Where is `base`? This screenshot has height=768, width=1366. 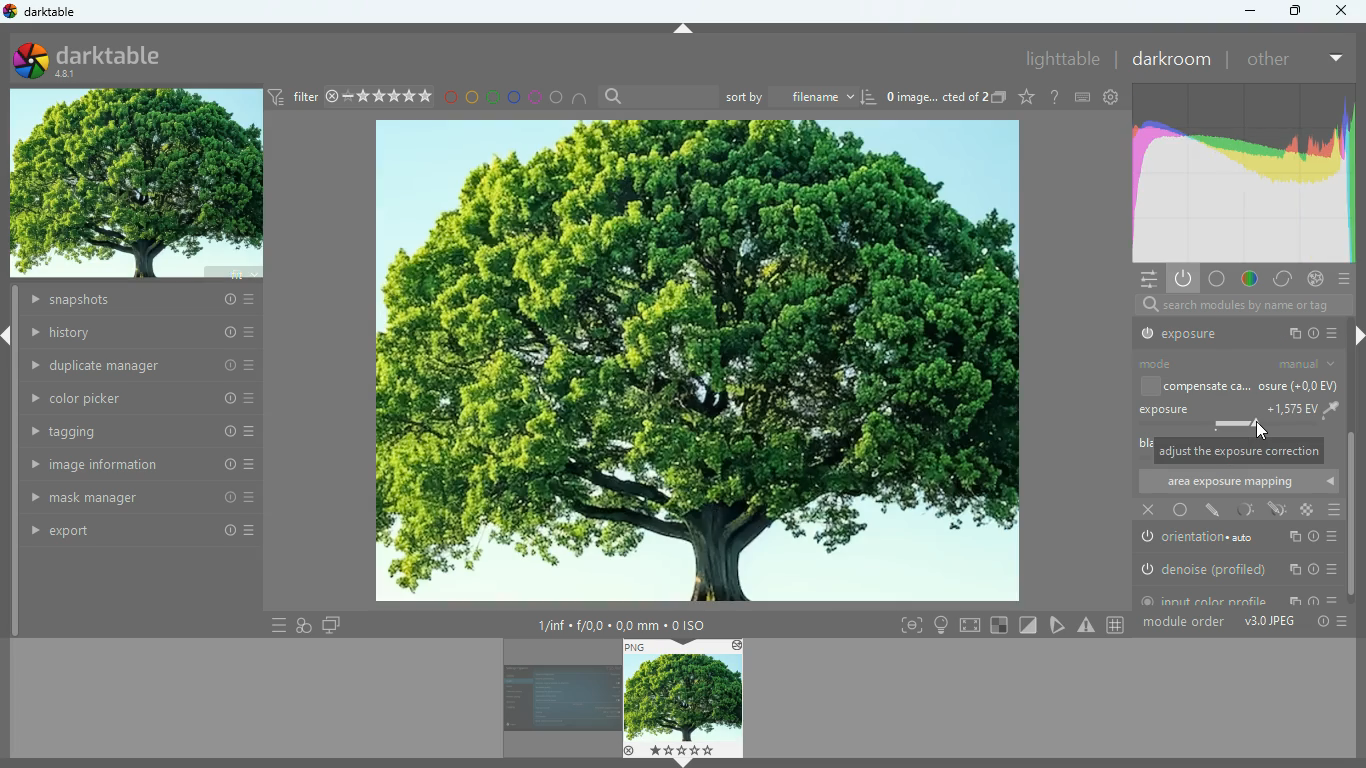
base is located at coordinates (1179, 510).